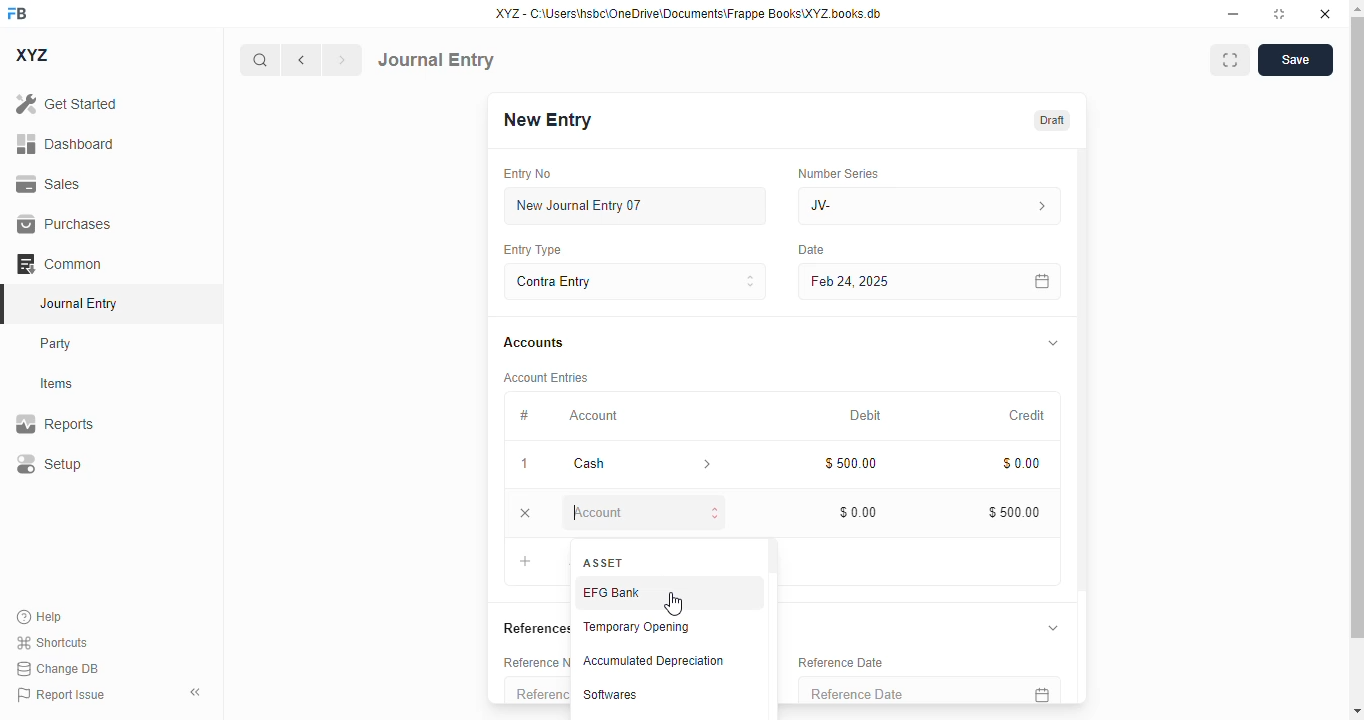 The image size is (1364, 720). Describe the element at coordinates (885, 281) in the screenshot. I see `feb 24, 2025` at that location.